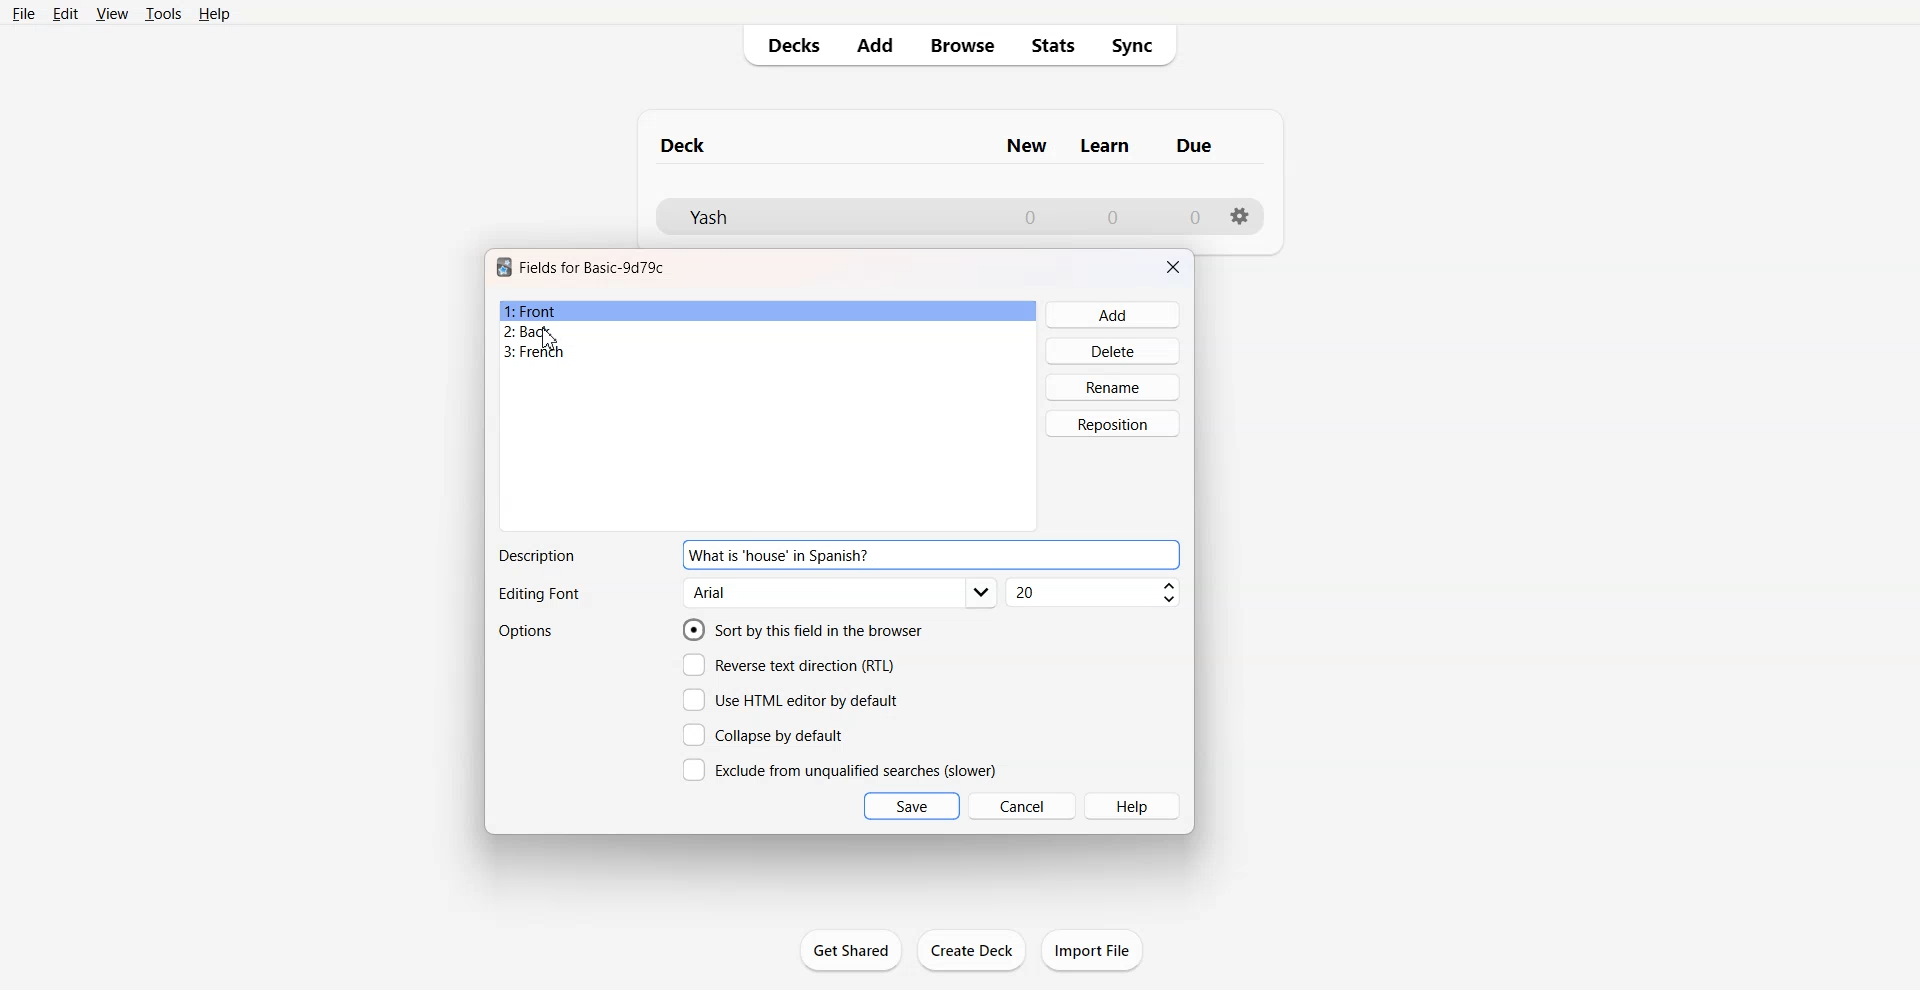 This screenshot has width=1920, height=990. I want to click on Text, so click(536, 556).